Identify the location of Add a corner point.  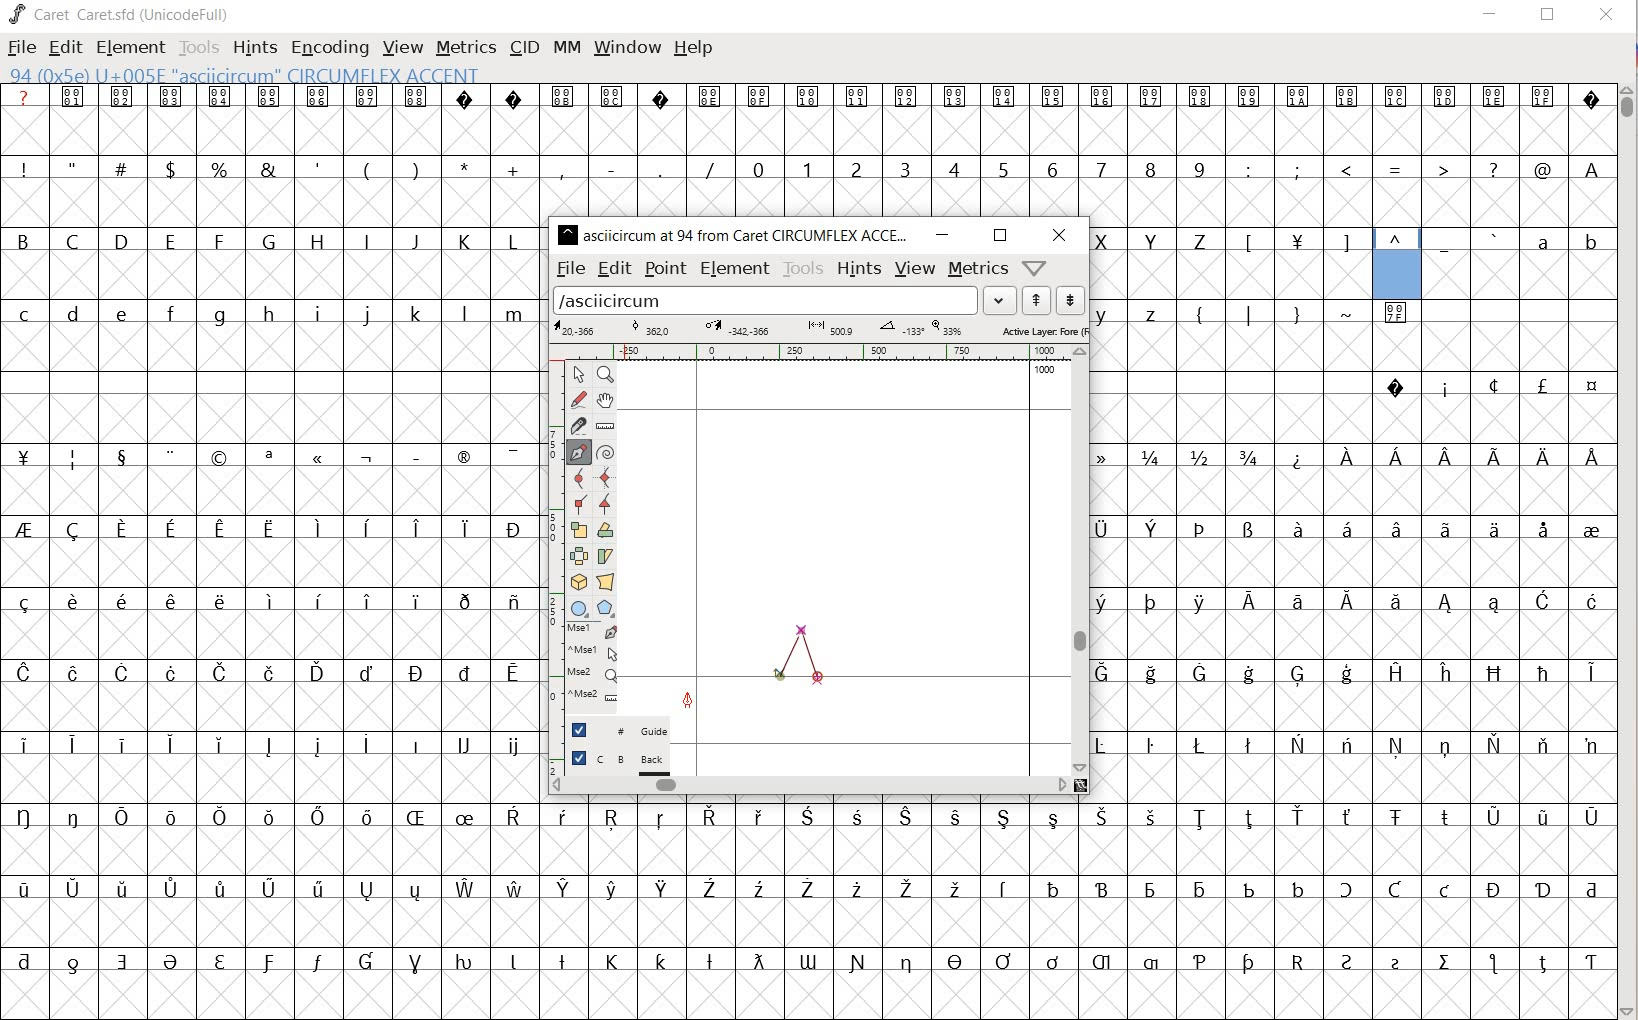
(606, 503).